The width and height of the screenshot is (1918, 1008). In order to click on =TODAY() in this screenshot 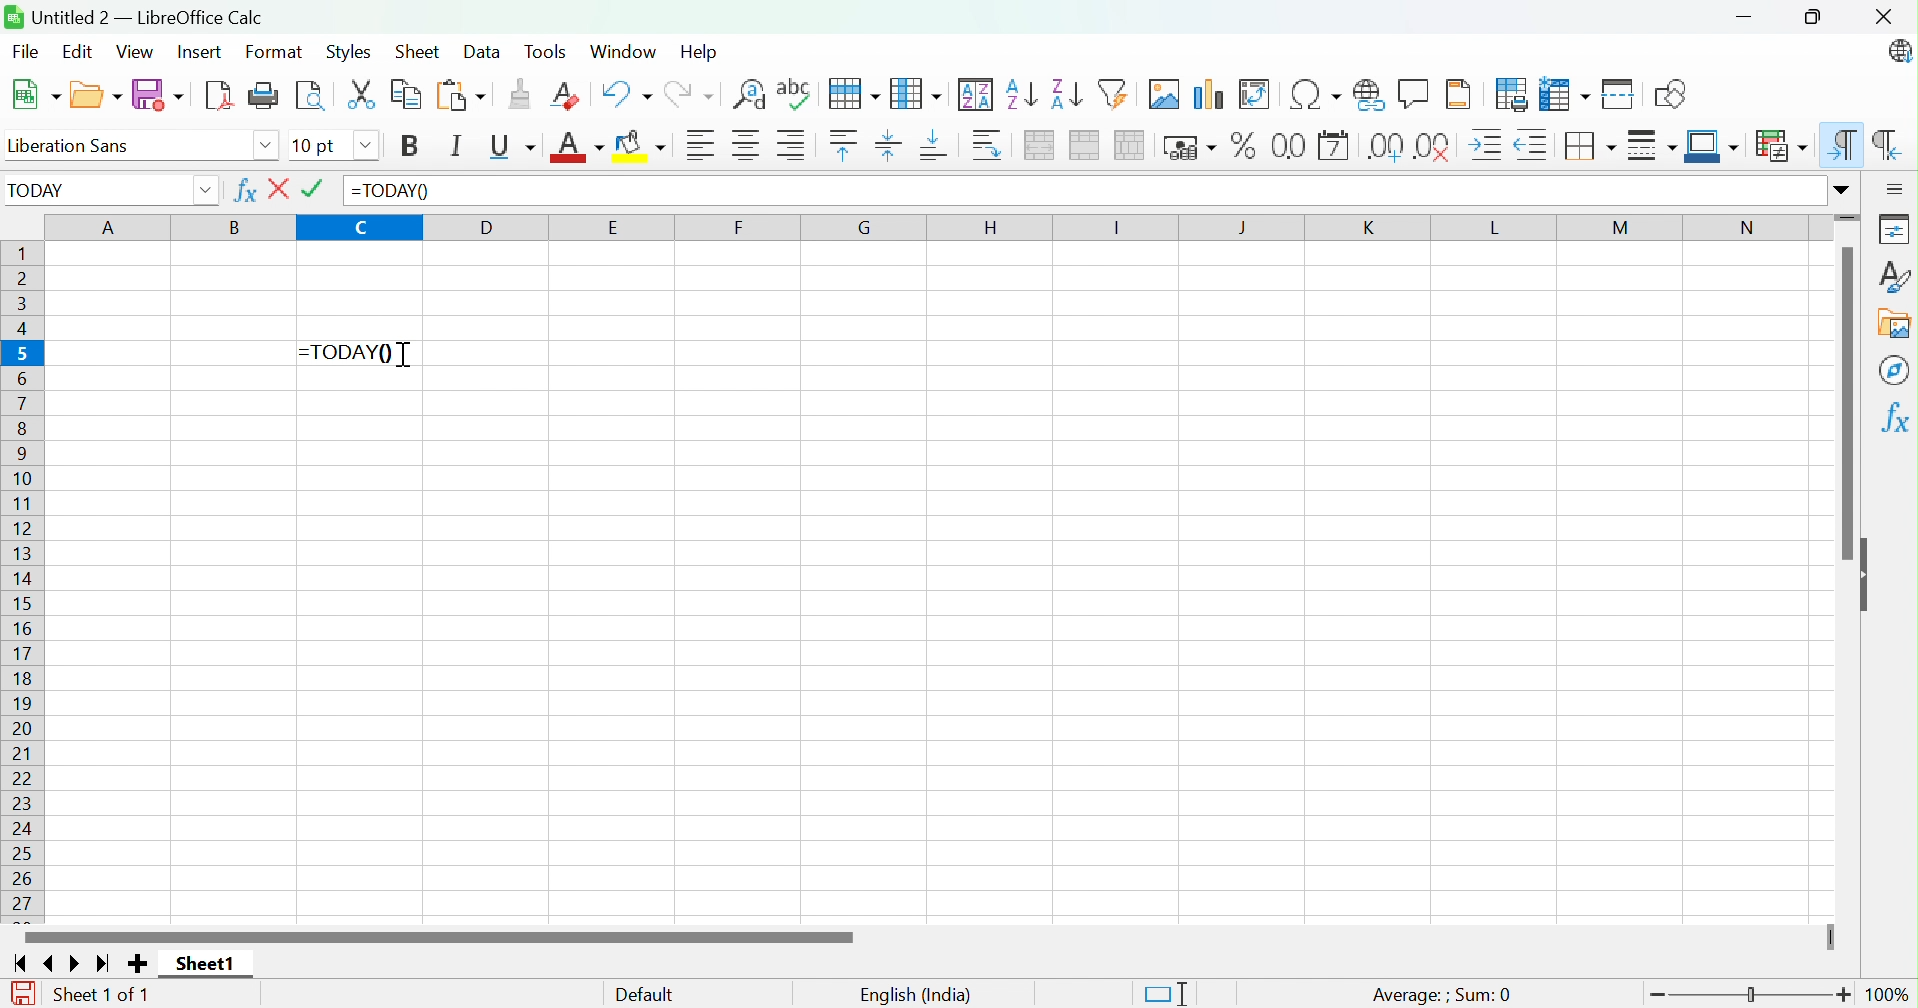, I will do `click(349, 351)`.